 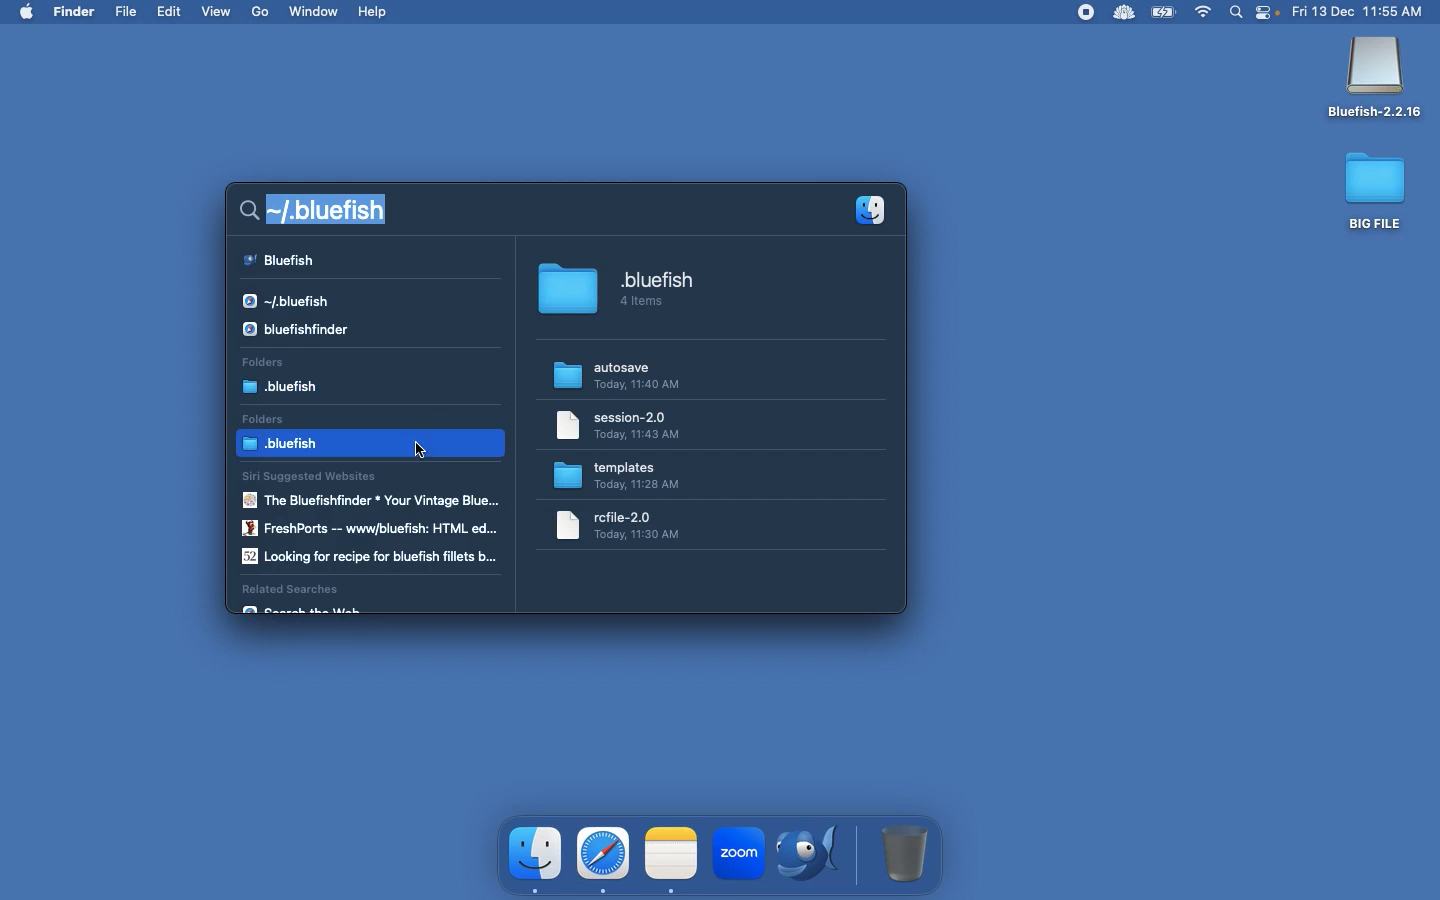 What do you see at coordinates (417, 446) in the screenshot?
I see `cursor` at bounding box center [417, 446].